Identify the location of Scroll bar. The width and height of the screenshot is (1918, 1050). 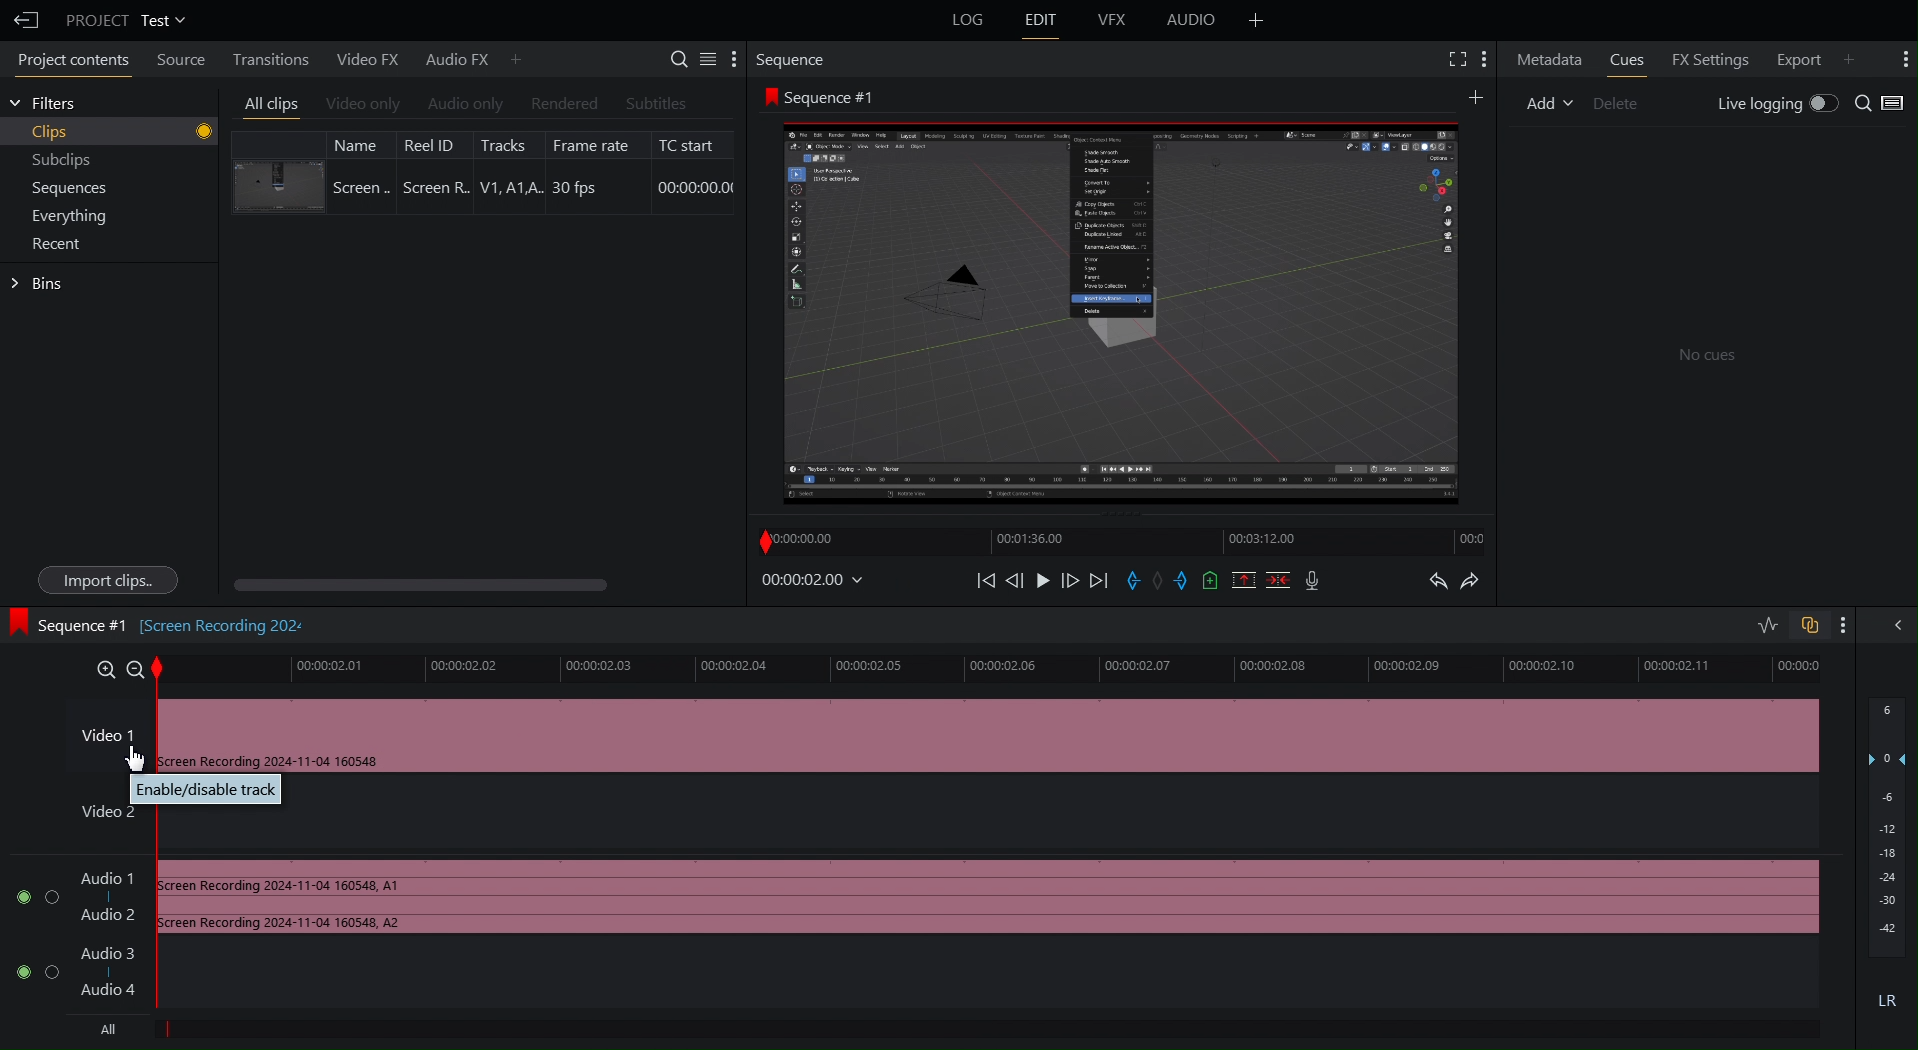
(430, 580).